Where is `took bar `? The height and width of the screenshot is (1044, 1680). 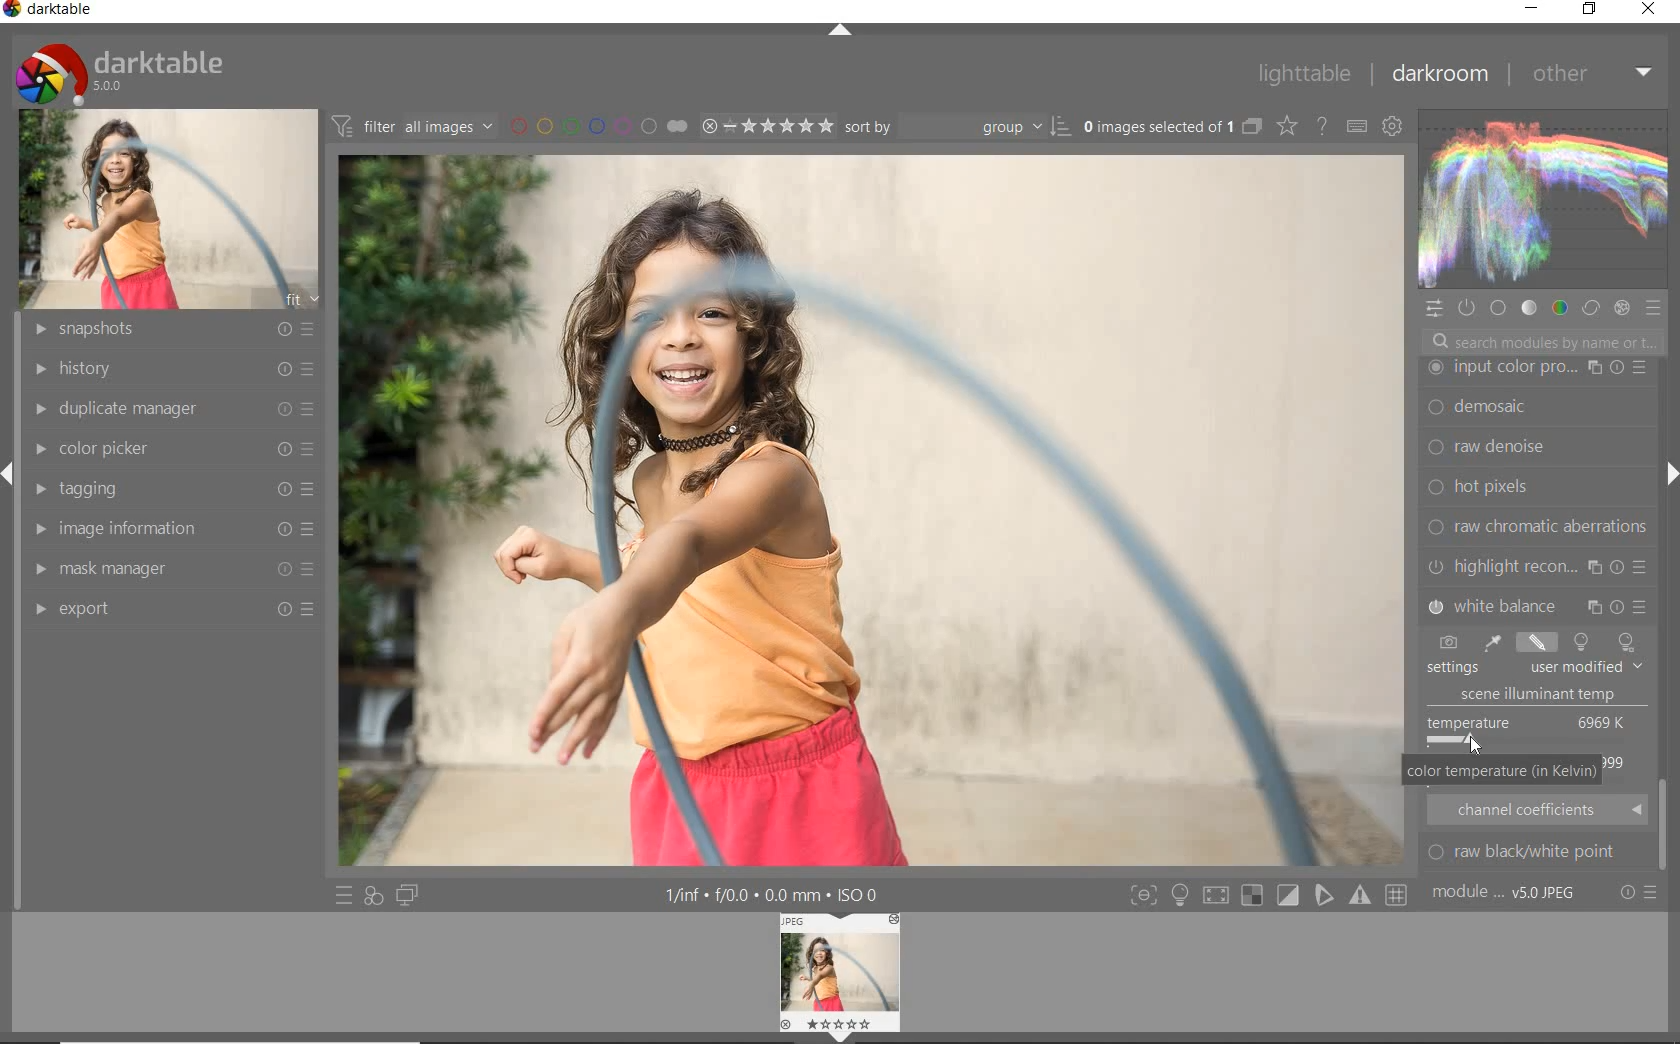
took bar  is located at coordinates (1666, 827).